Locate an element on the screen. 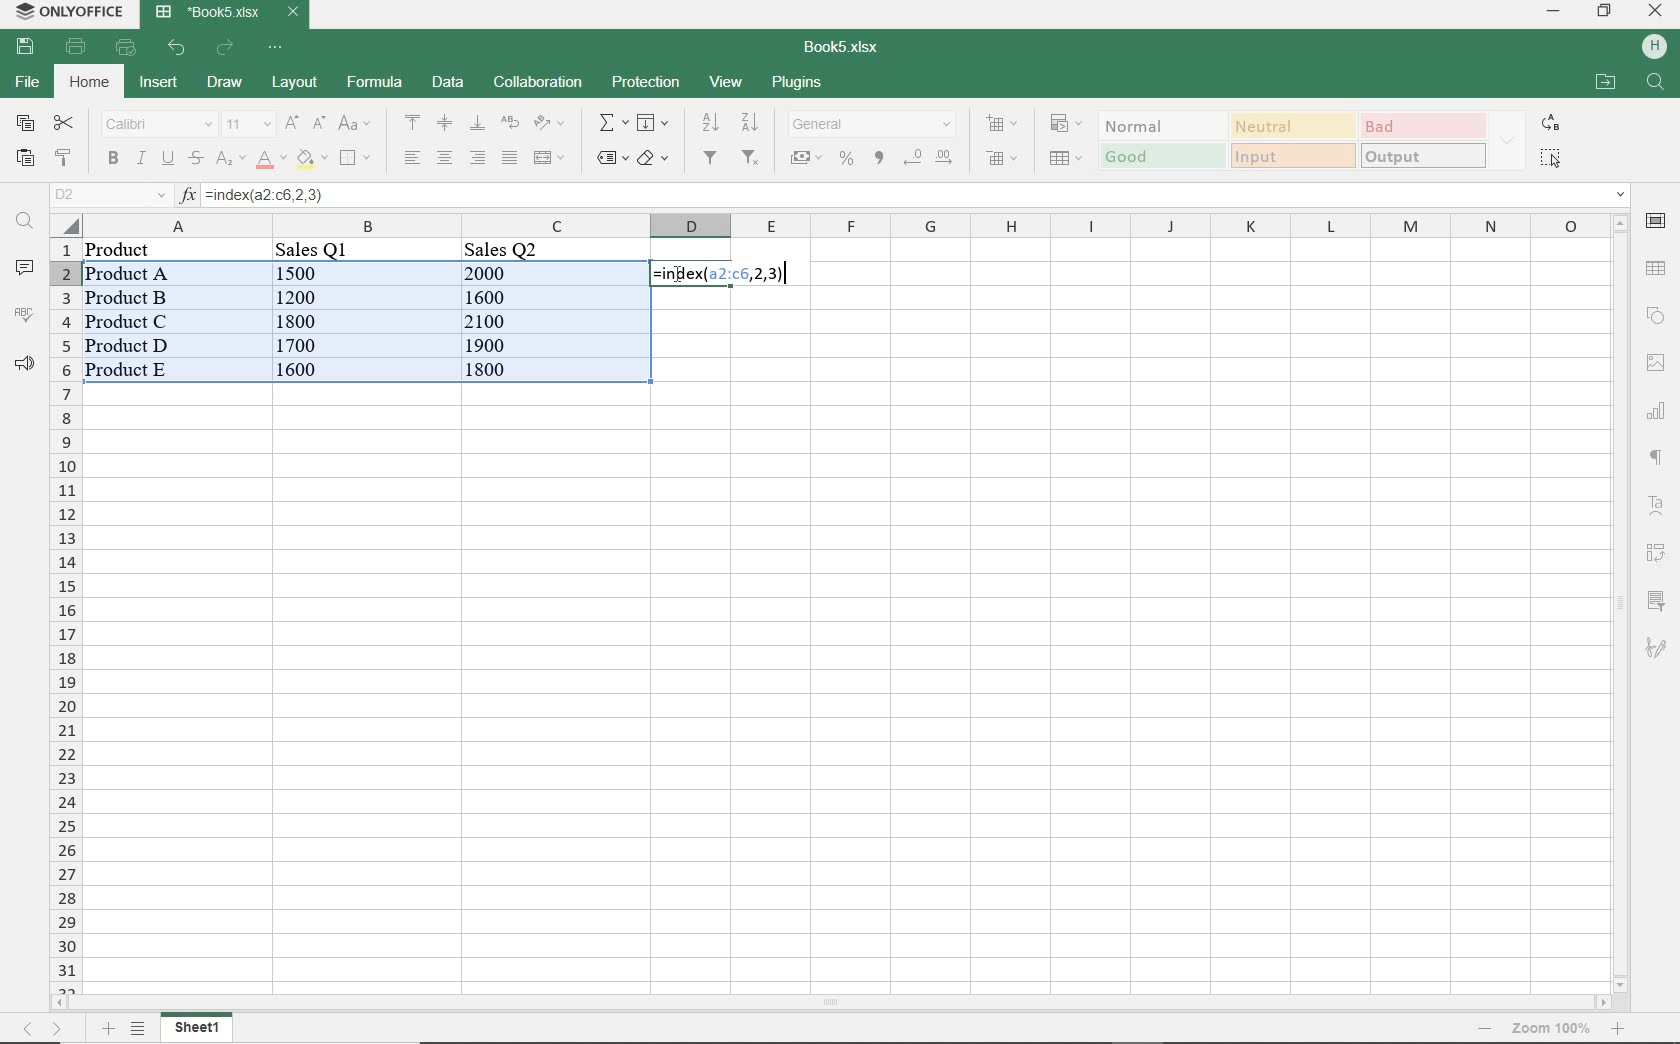 The width and height of the screenshot is (1680, 1044). expand is located at coordinates (1509, 140).